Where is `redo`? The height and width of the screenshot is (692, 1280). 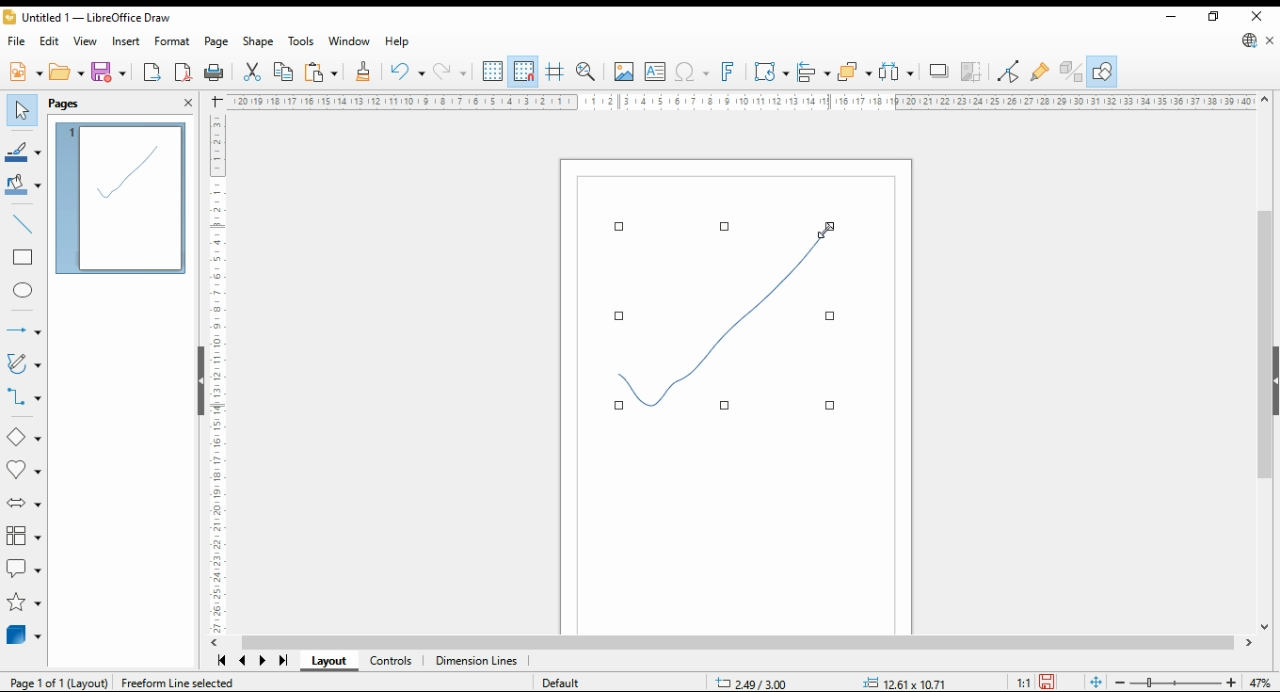
redo is located at coordinates (452, 71).